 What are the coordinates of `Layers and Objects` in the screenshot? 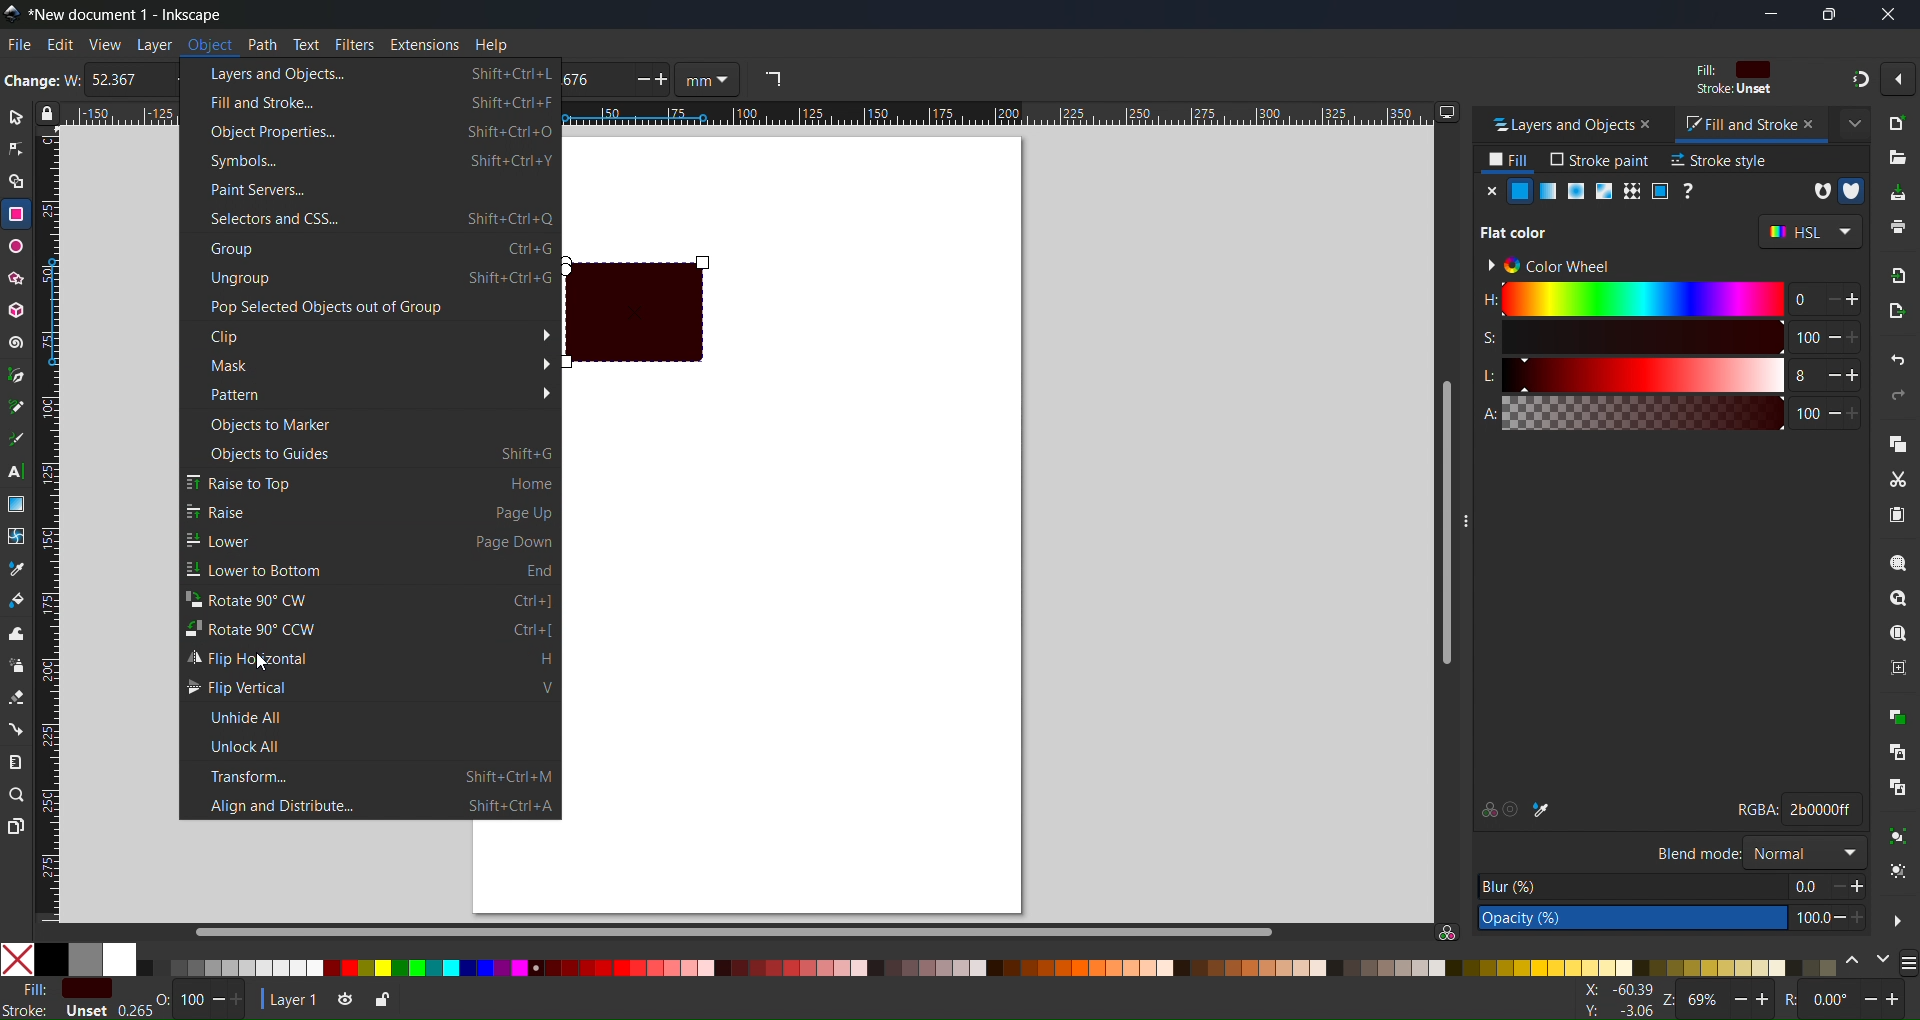 It's located at (371, 72).